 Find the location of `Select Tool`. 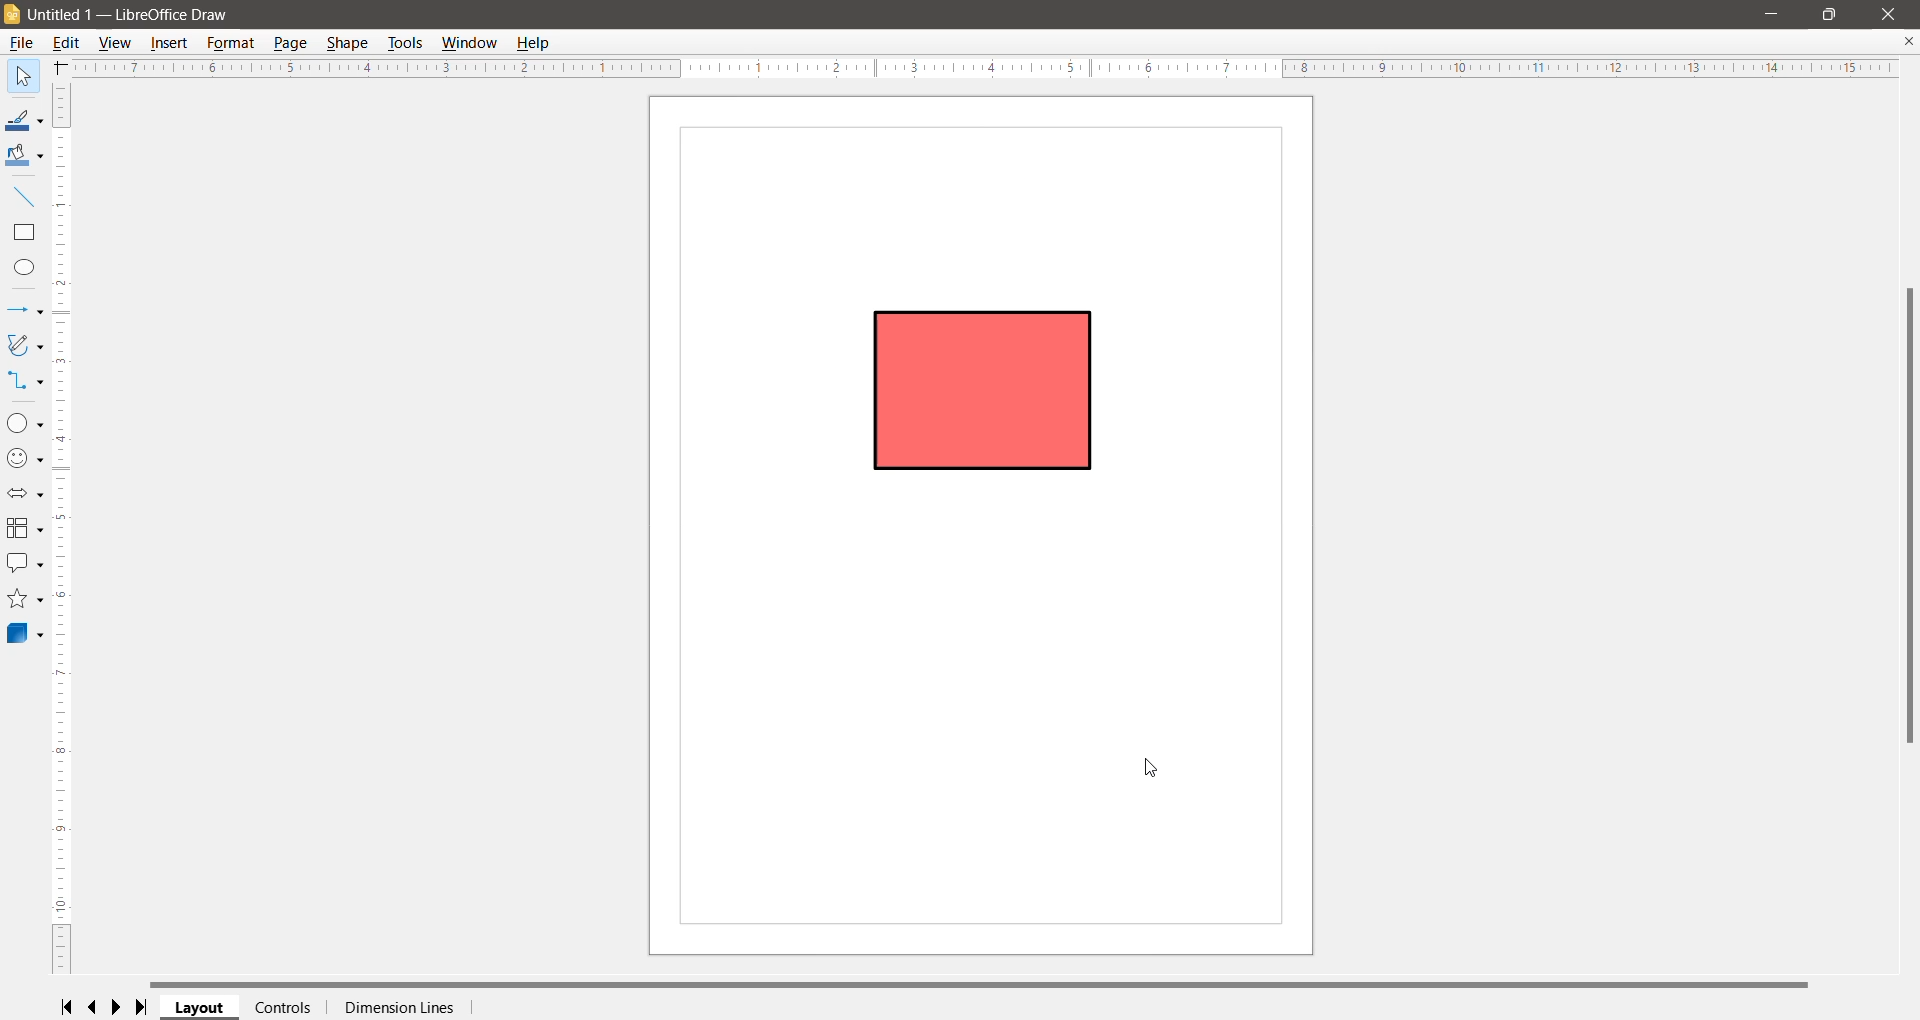

Select Tool is located at coordinates (25, 76).